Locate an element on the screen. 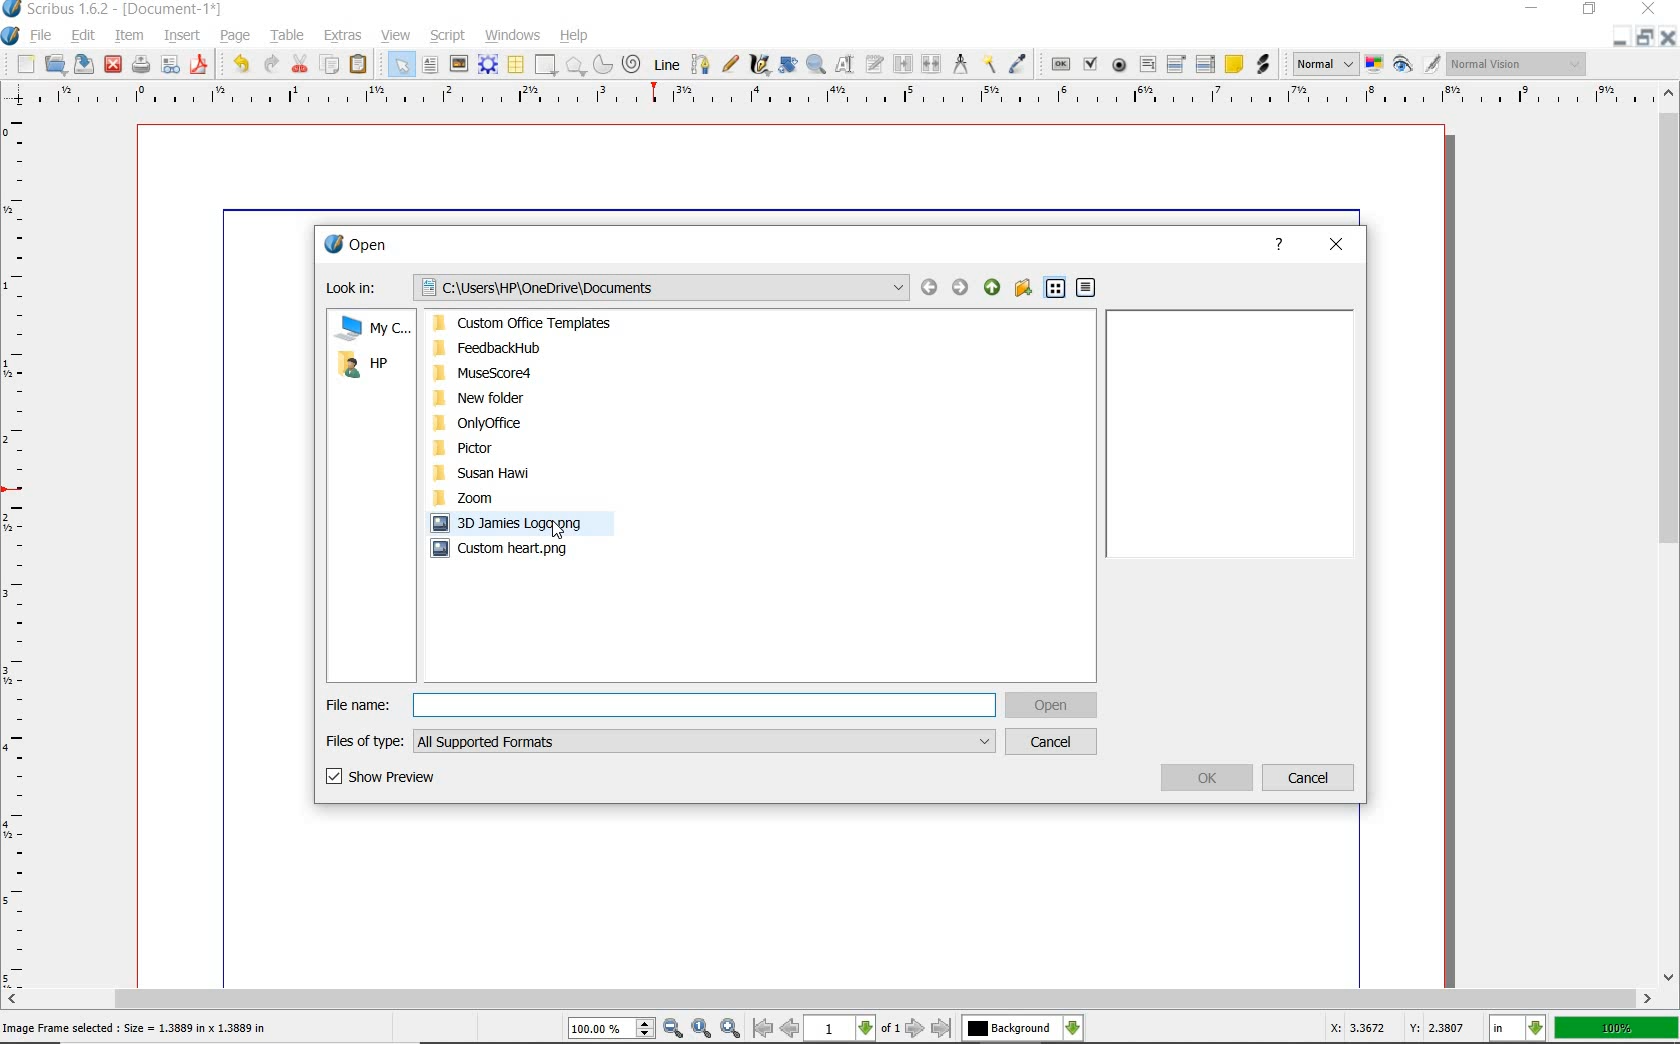  select the current unit: in is located at coordinates (1517, 1026).